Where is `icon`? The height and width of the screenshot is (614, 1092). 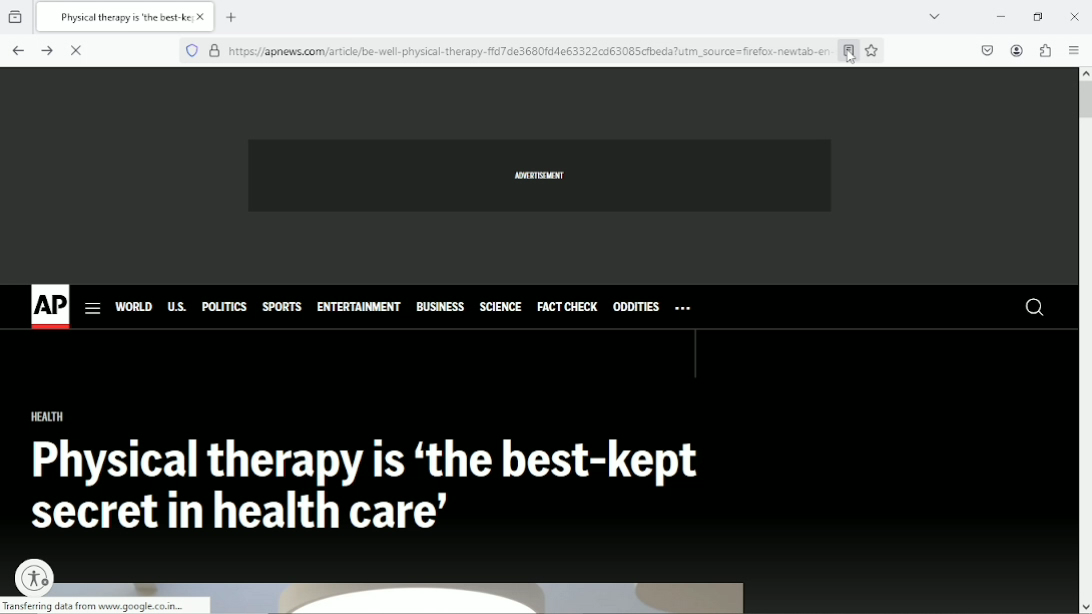
icon is located at coordinates (37, 576).